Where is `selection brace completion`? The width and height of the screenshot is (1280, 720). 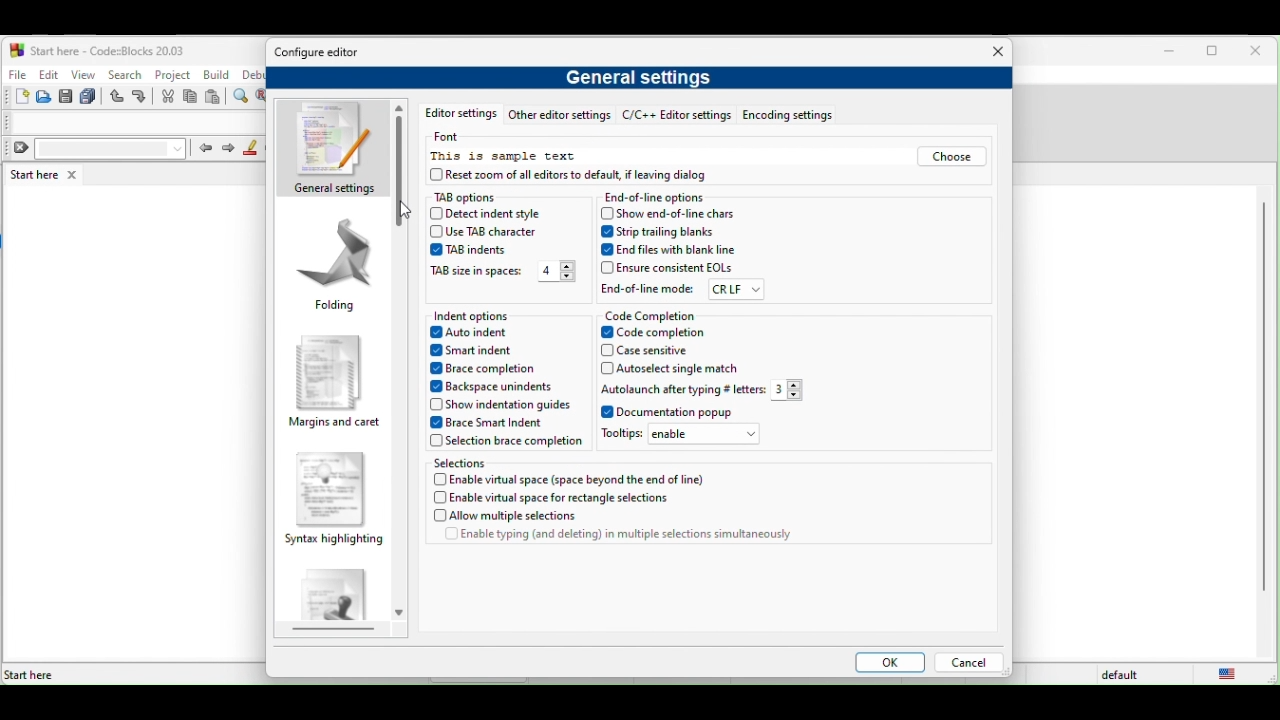 selection brace completion is located at coordinates (506, 443).